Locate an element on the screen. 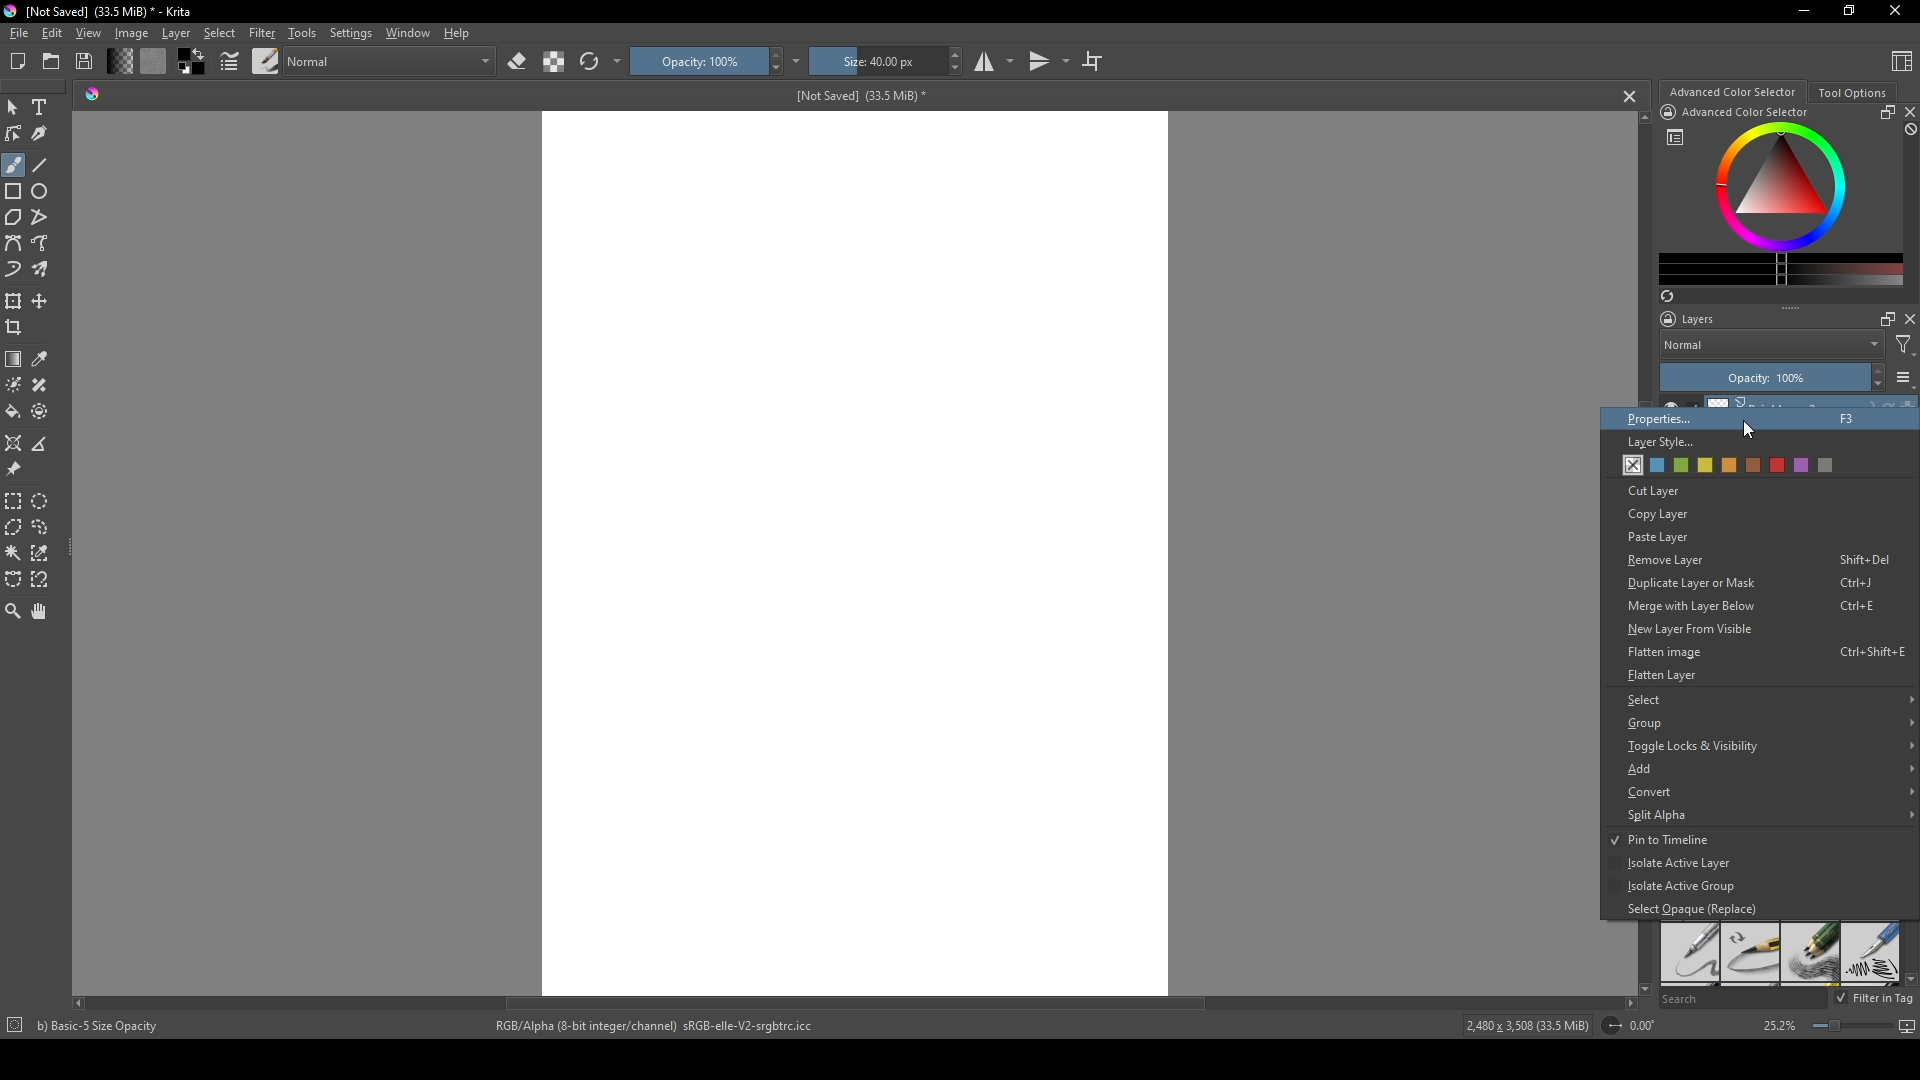 Image resolution: width=1920 pixels, height=1080 pixels. assistant is located at coordinates (14, 442).